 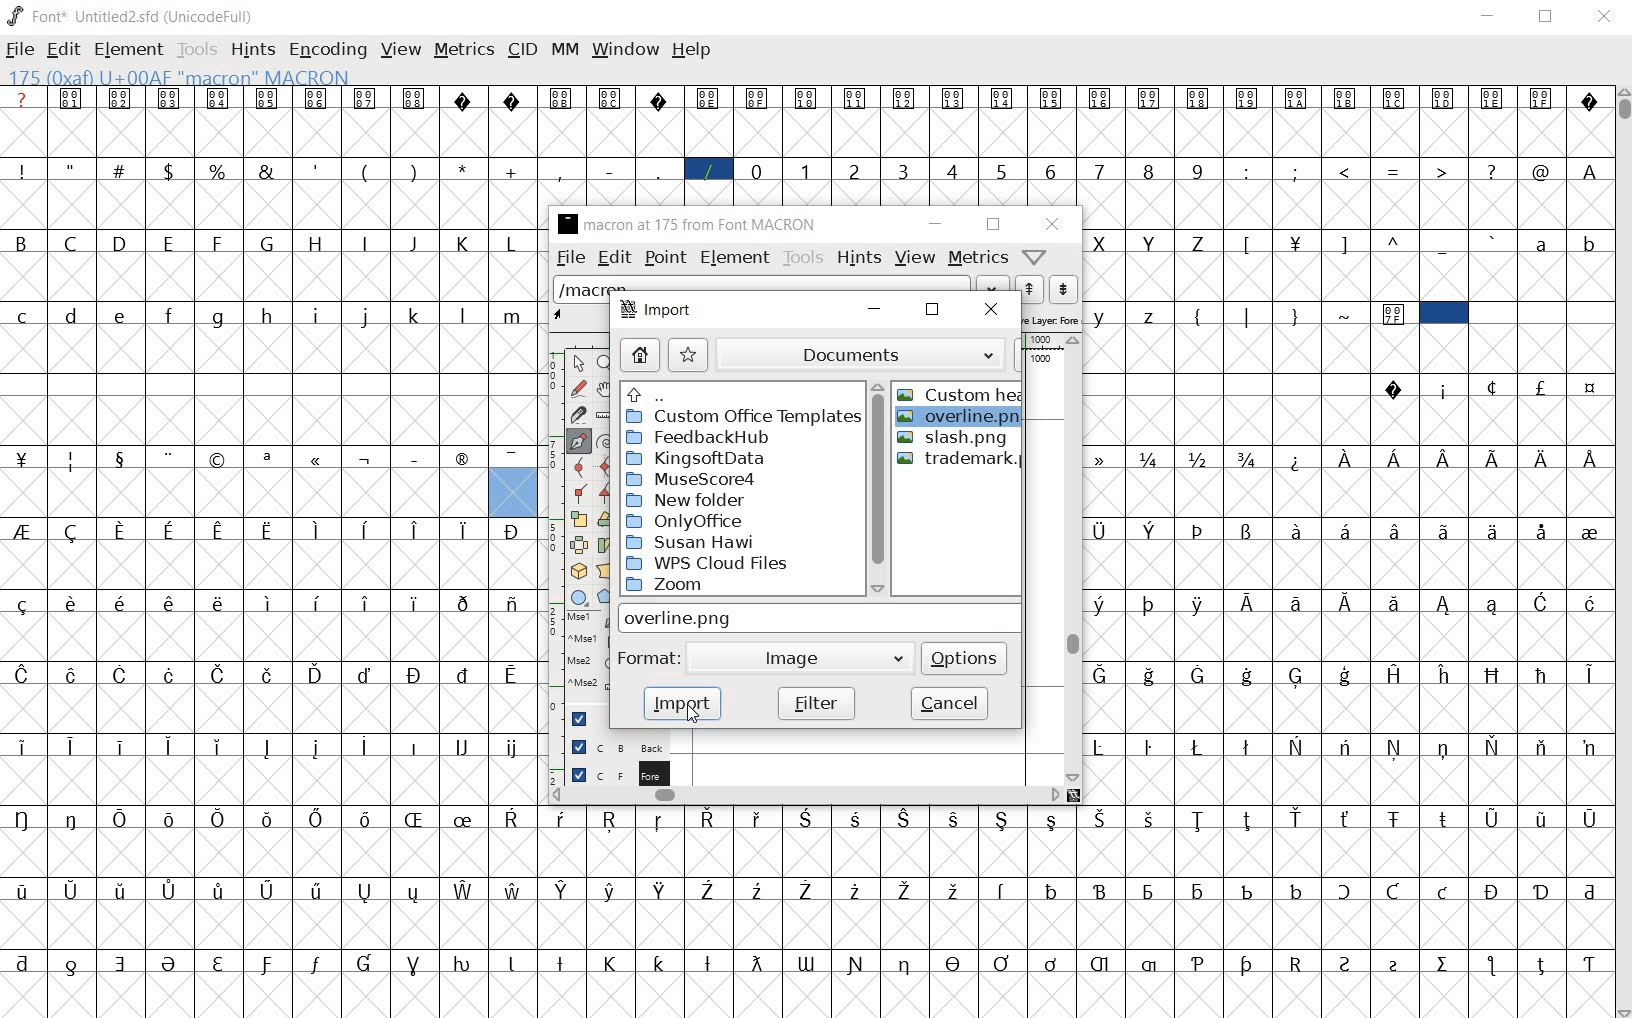 I want to click on 1000, so click(x=1040, y=360).